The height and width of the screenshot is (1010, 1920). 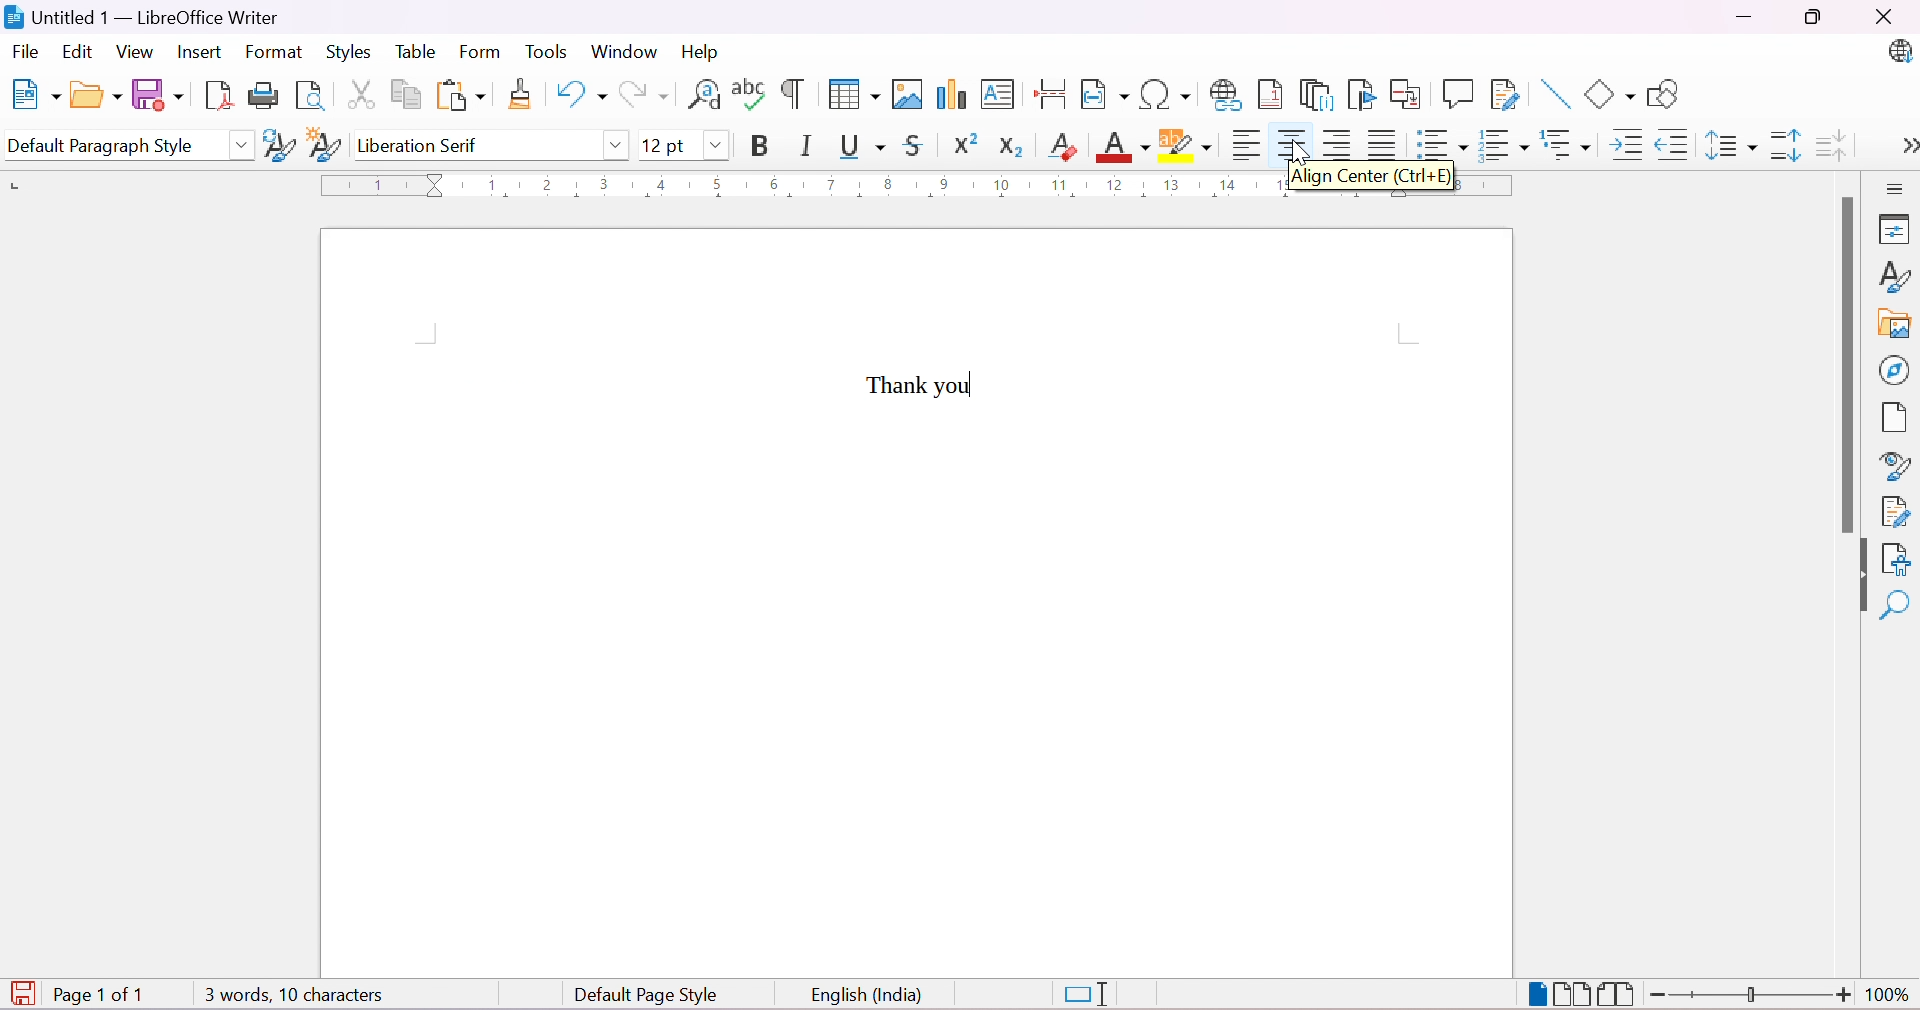 I want to click on 100%, so click(x=1890, y=998).